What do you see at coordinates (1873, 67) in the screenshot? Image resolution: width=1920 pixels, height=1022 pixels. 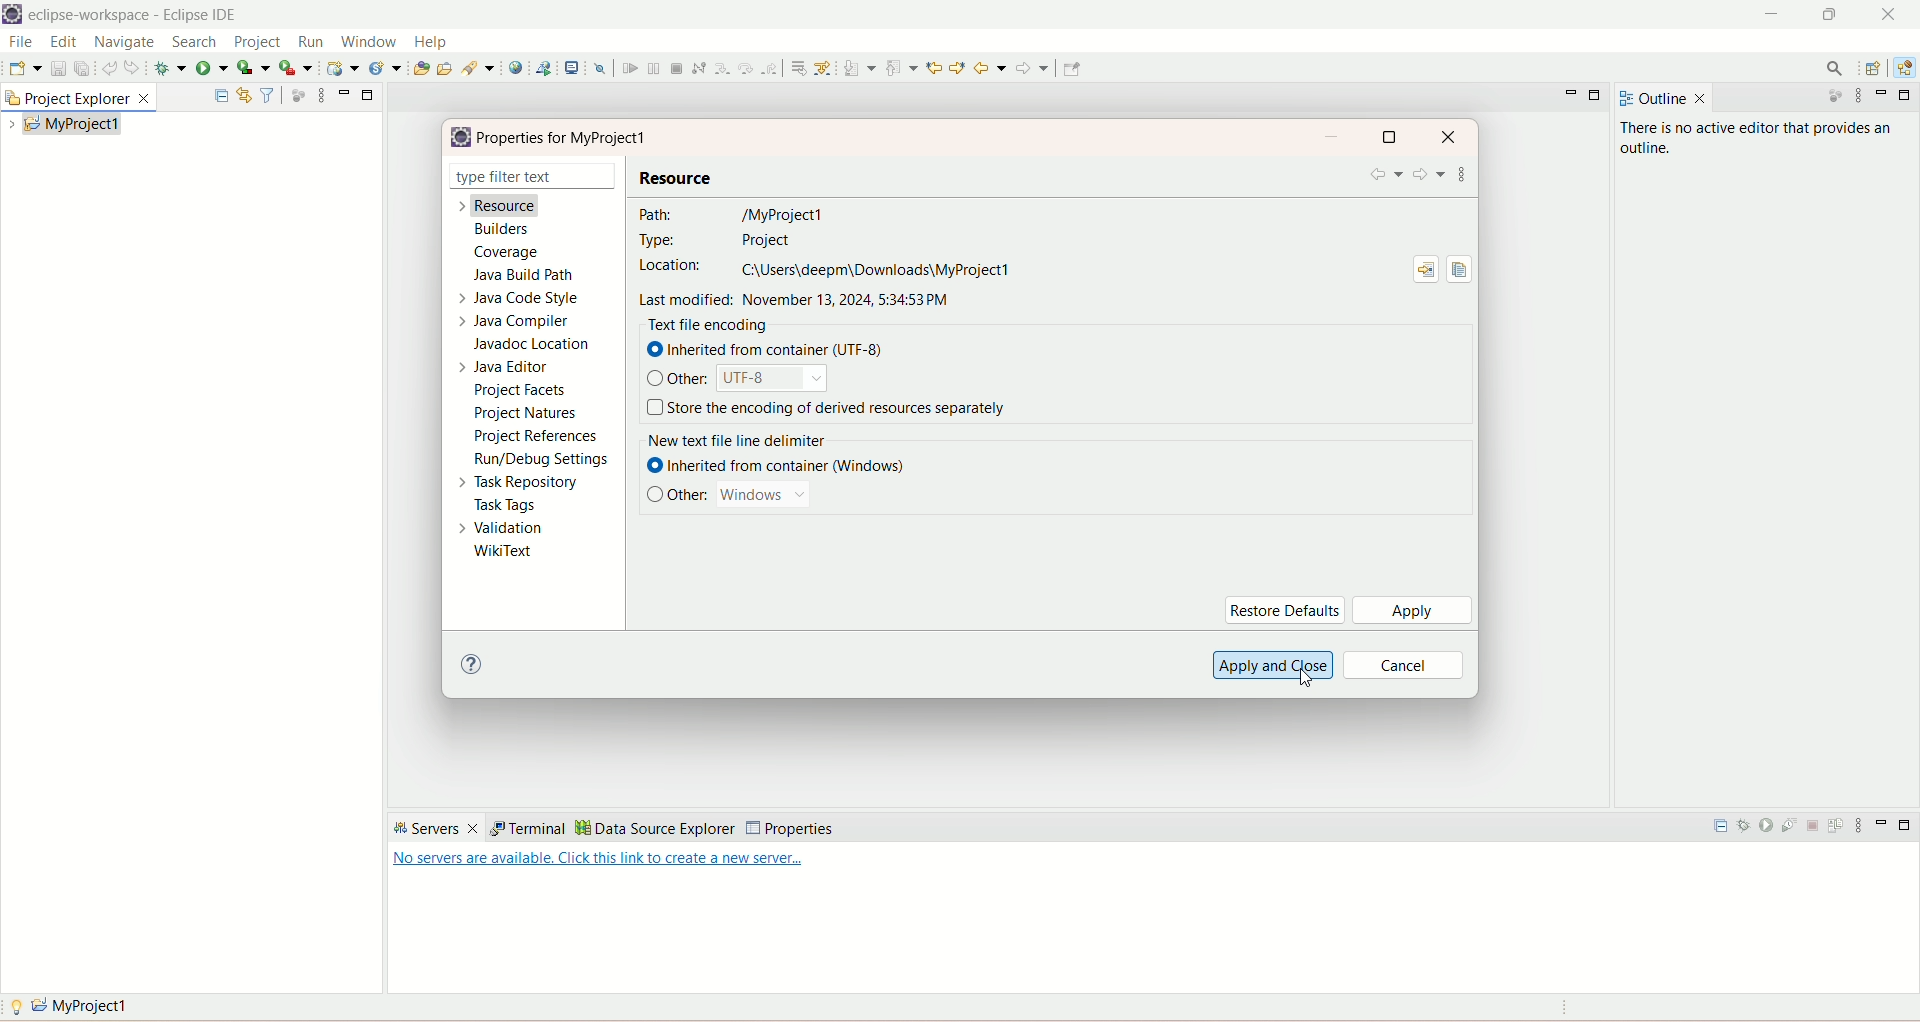 I see `open perspective` at bounding box center [1873, 67].